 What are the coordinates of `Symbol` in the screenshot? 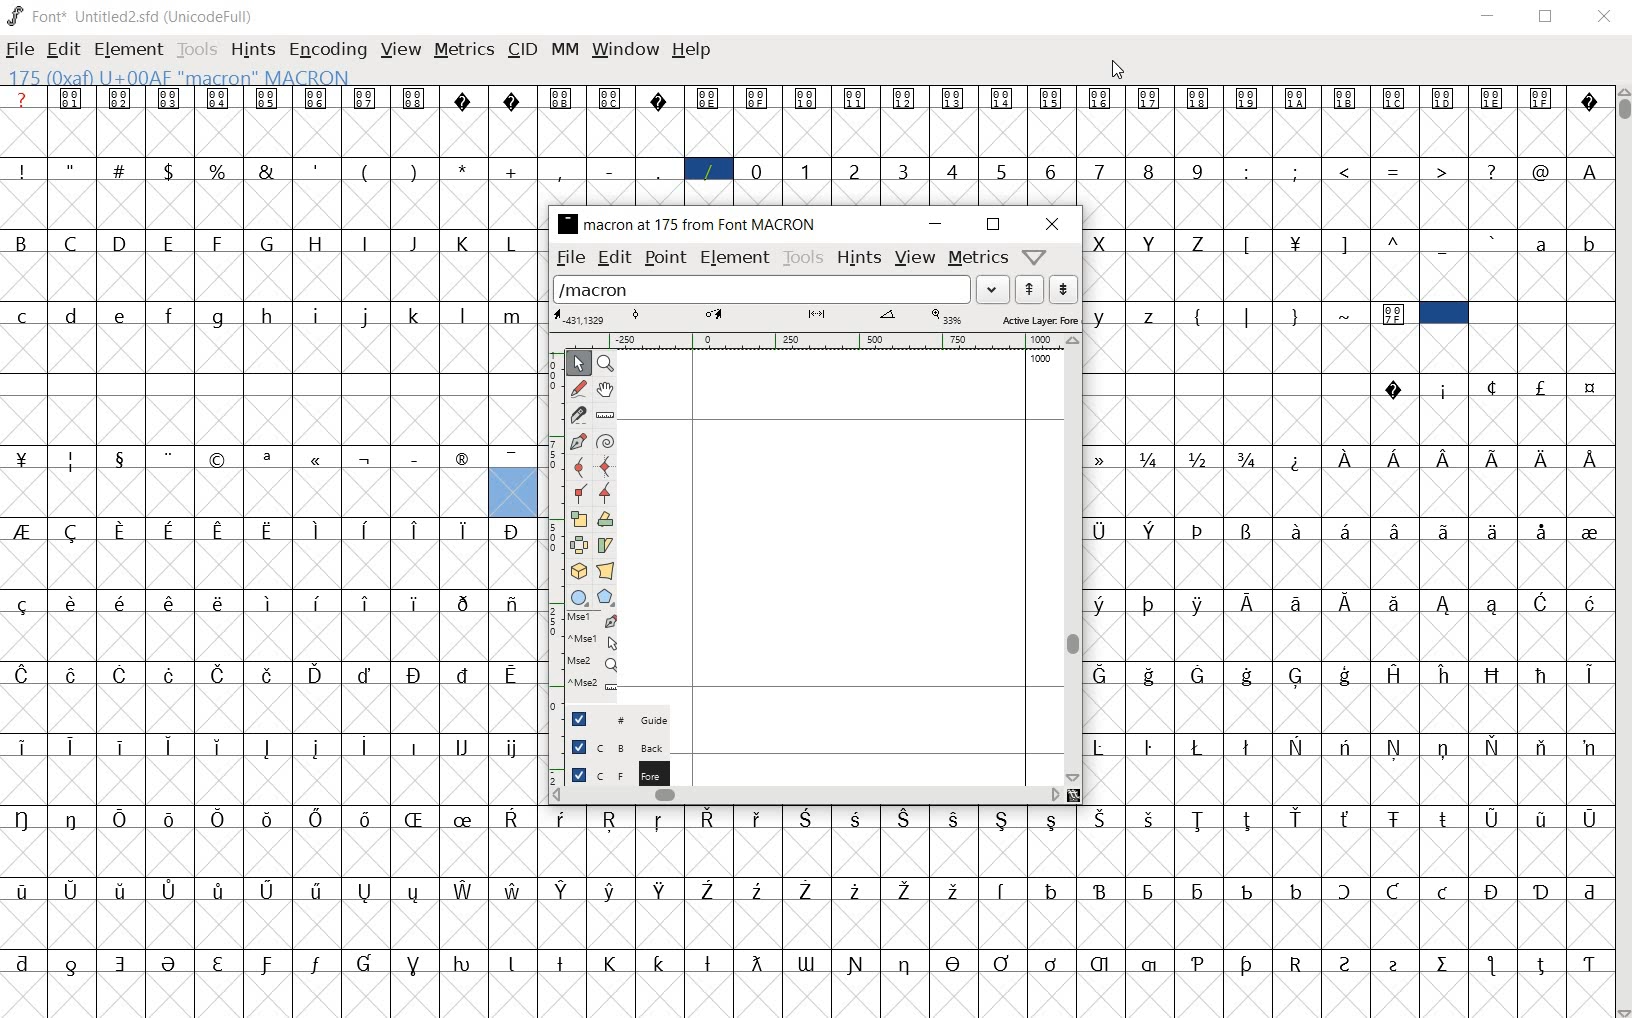 It's located at (1298, 675).